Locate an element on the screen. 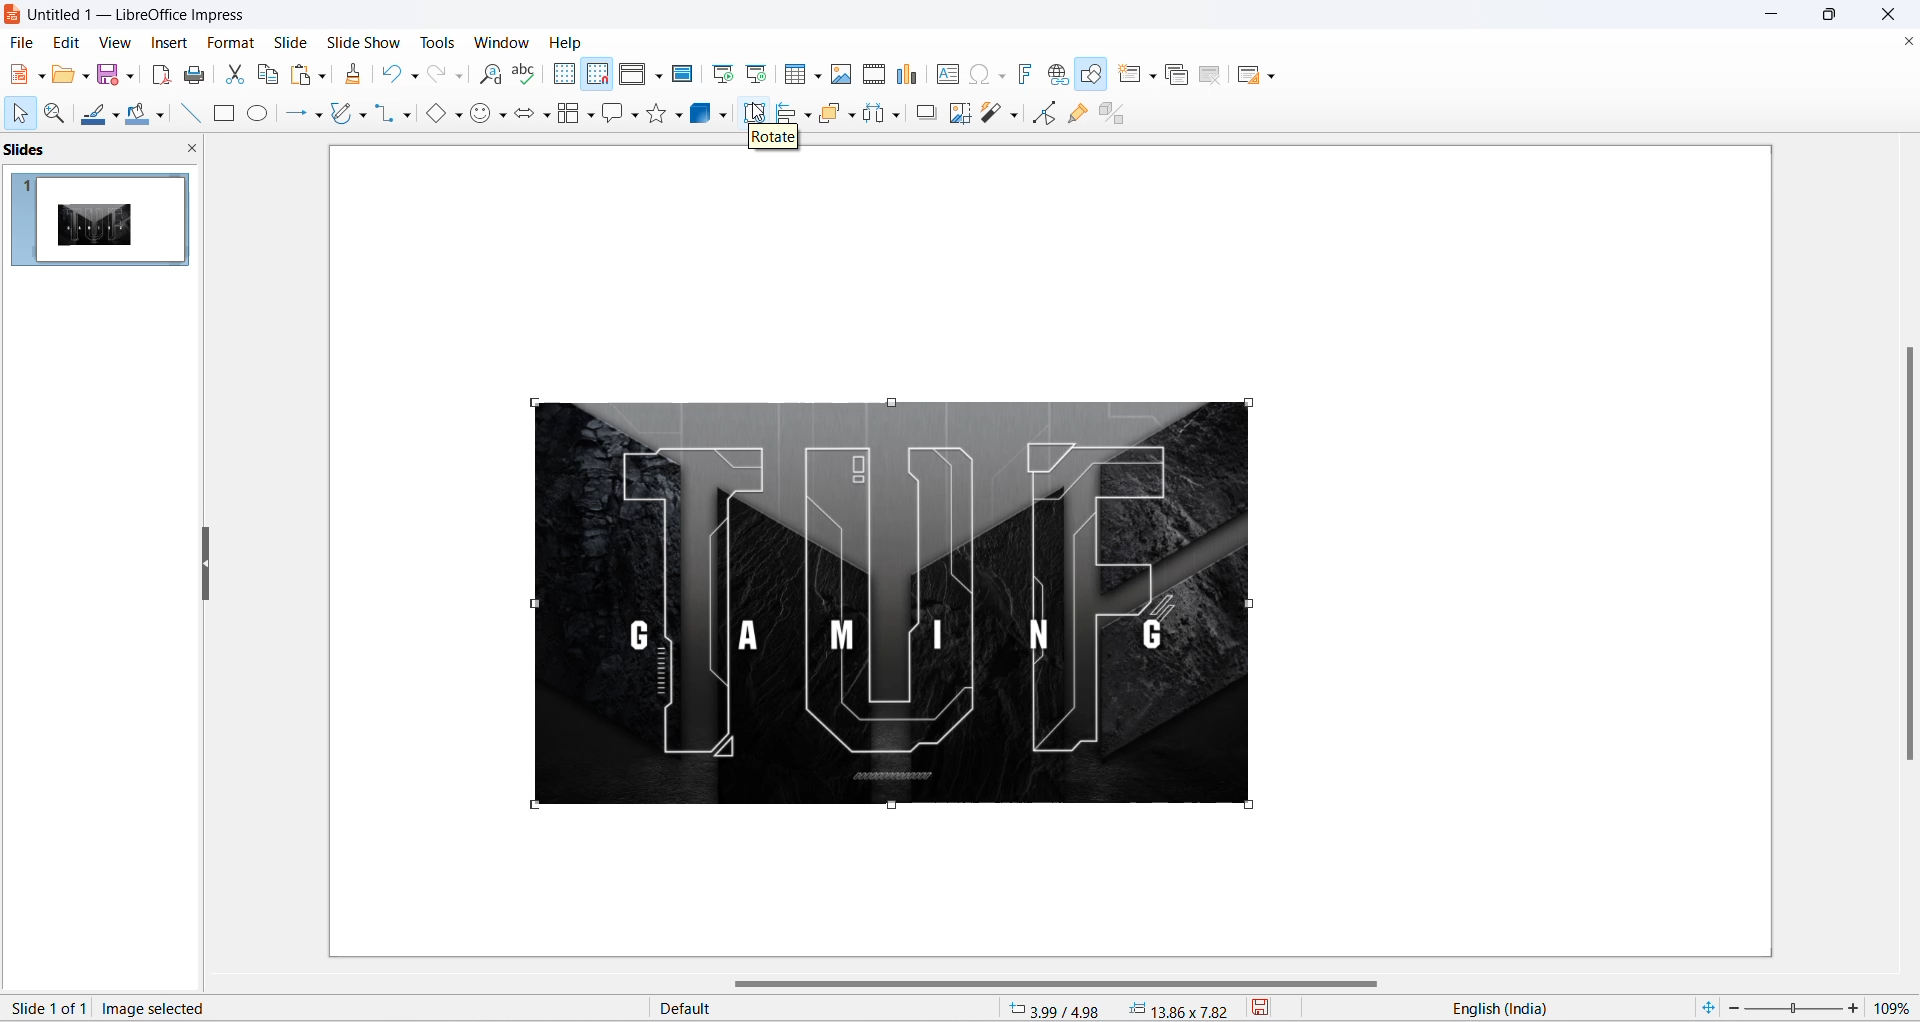  select is located at coordinates (17, 115).